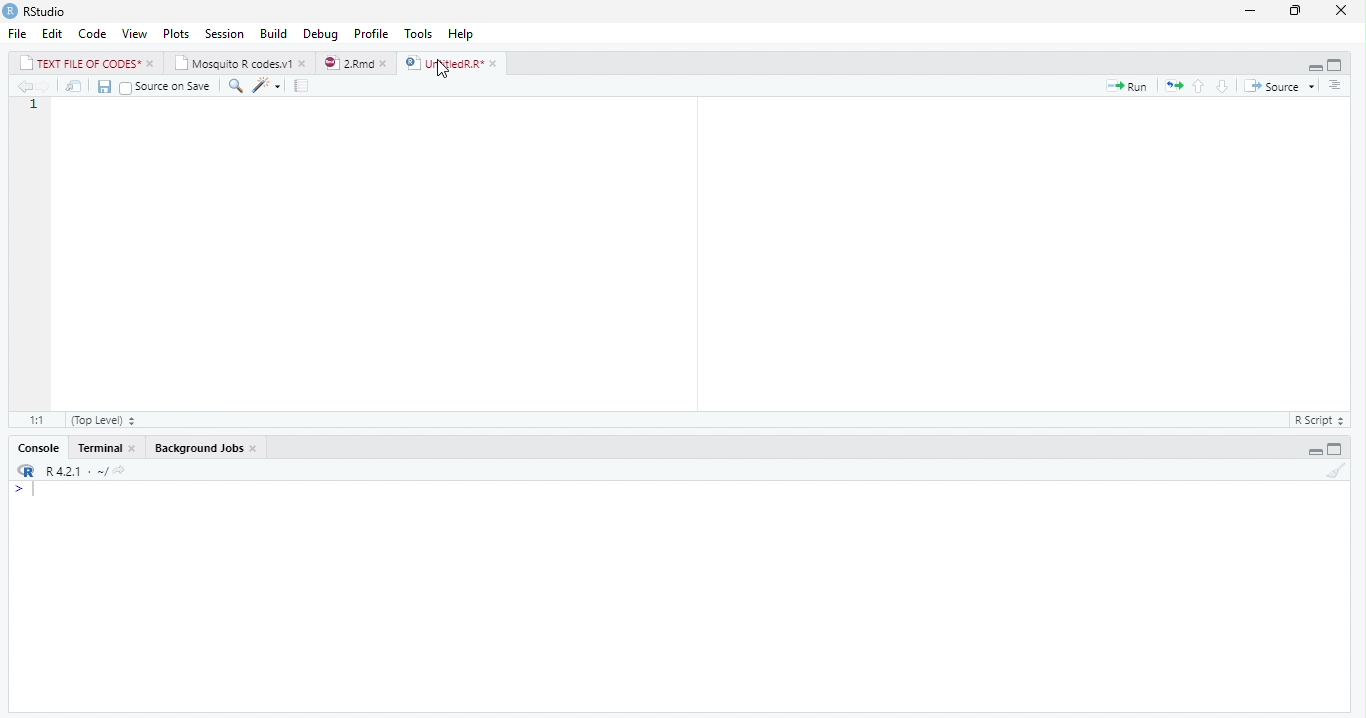 The height and width of the screenshot is (718, 1366). Describe the element at coordinates (166, 86) in the screenshot. I see `source on save` at that location.